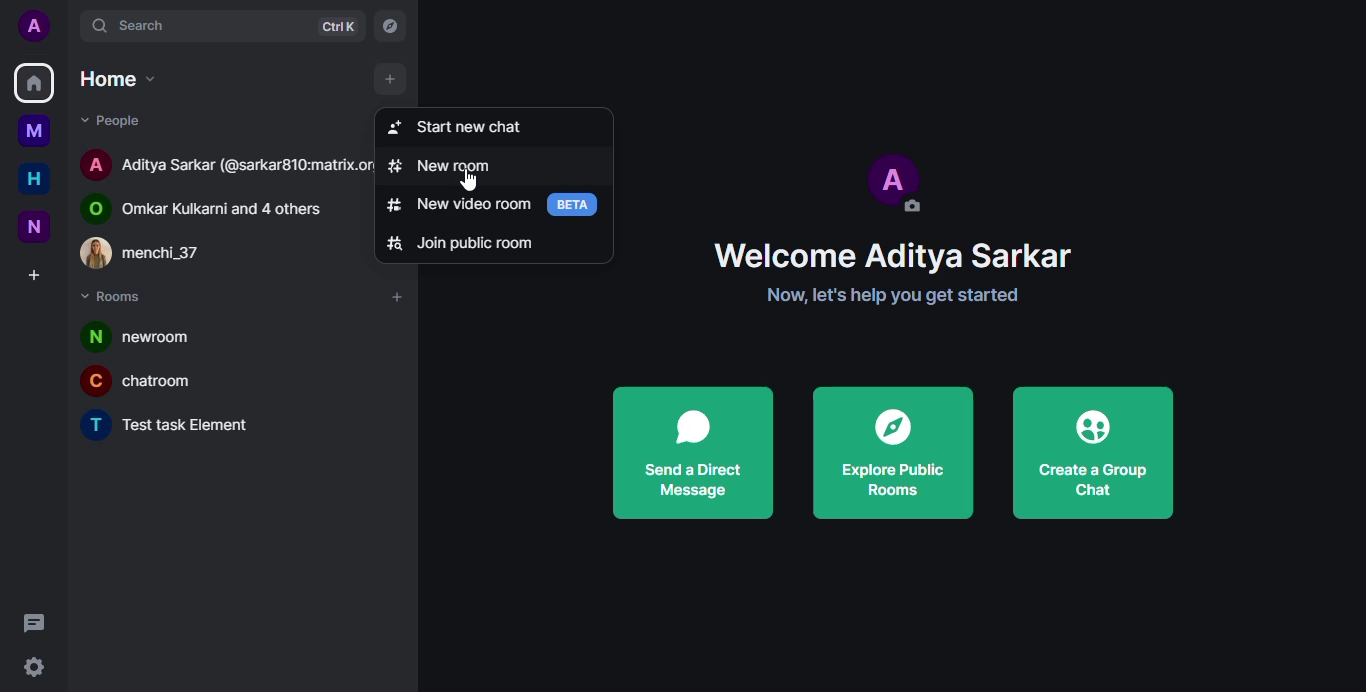  Describe the element at coordinates (471, 181) in the screenshot. I see `Cursor` at that location.